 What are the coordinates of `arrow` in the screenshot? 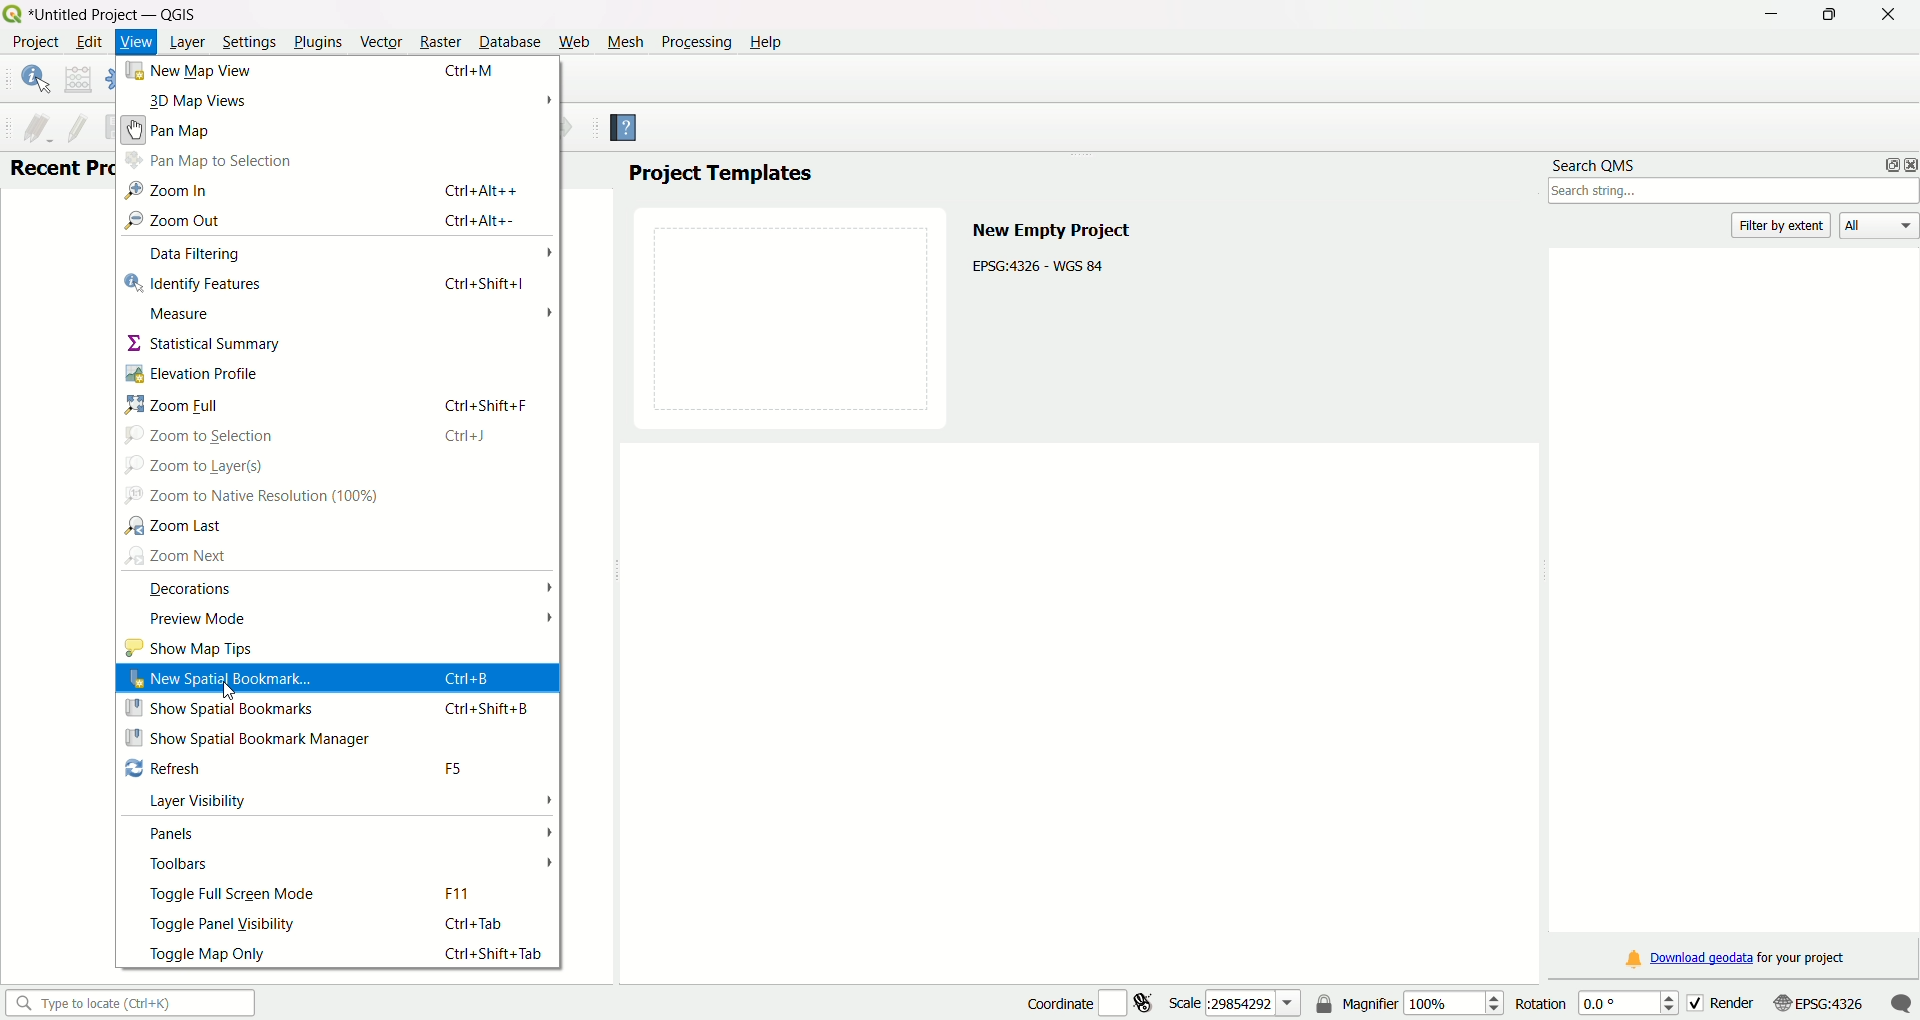 It's located at (544, 313).